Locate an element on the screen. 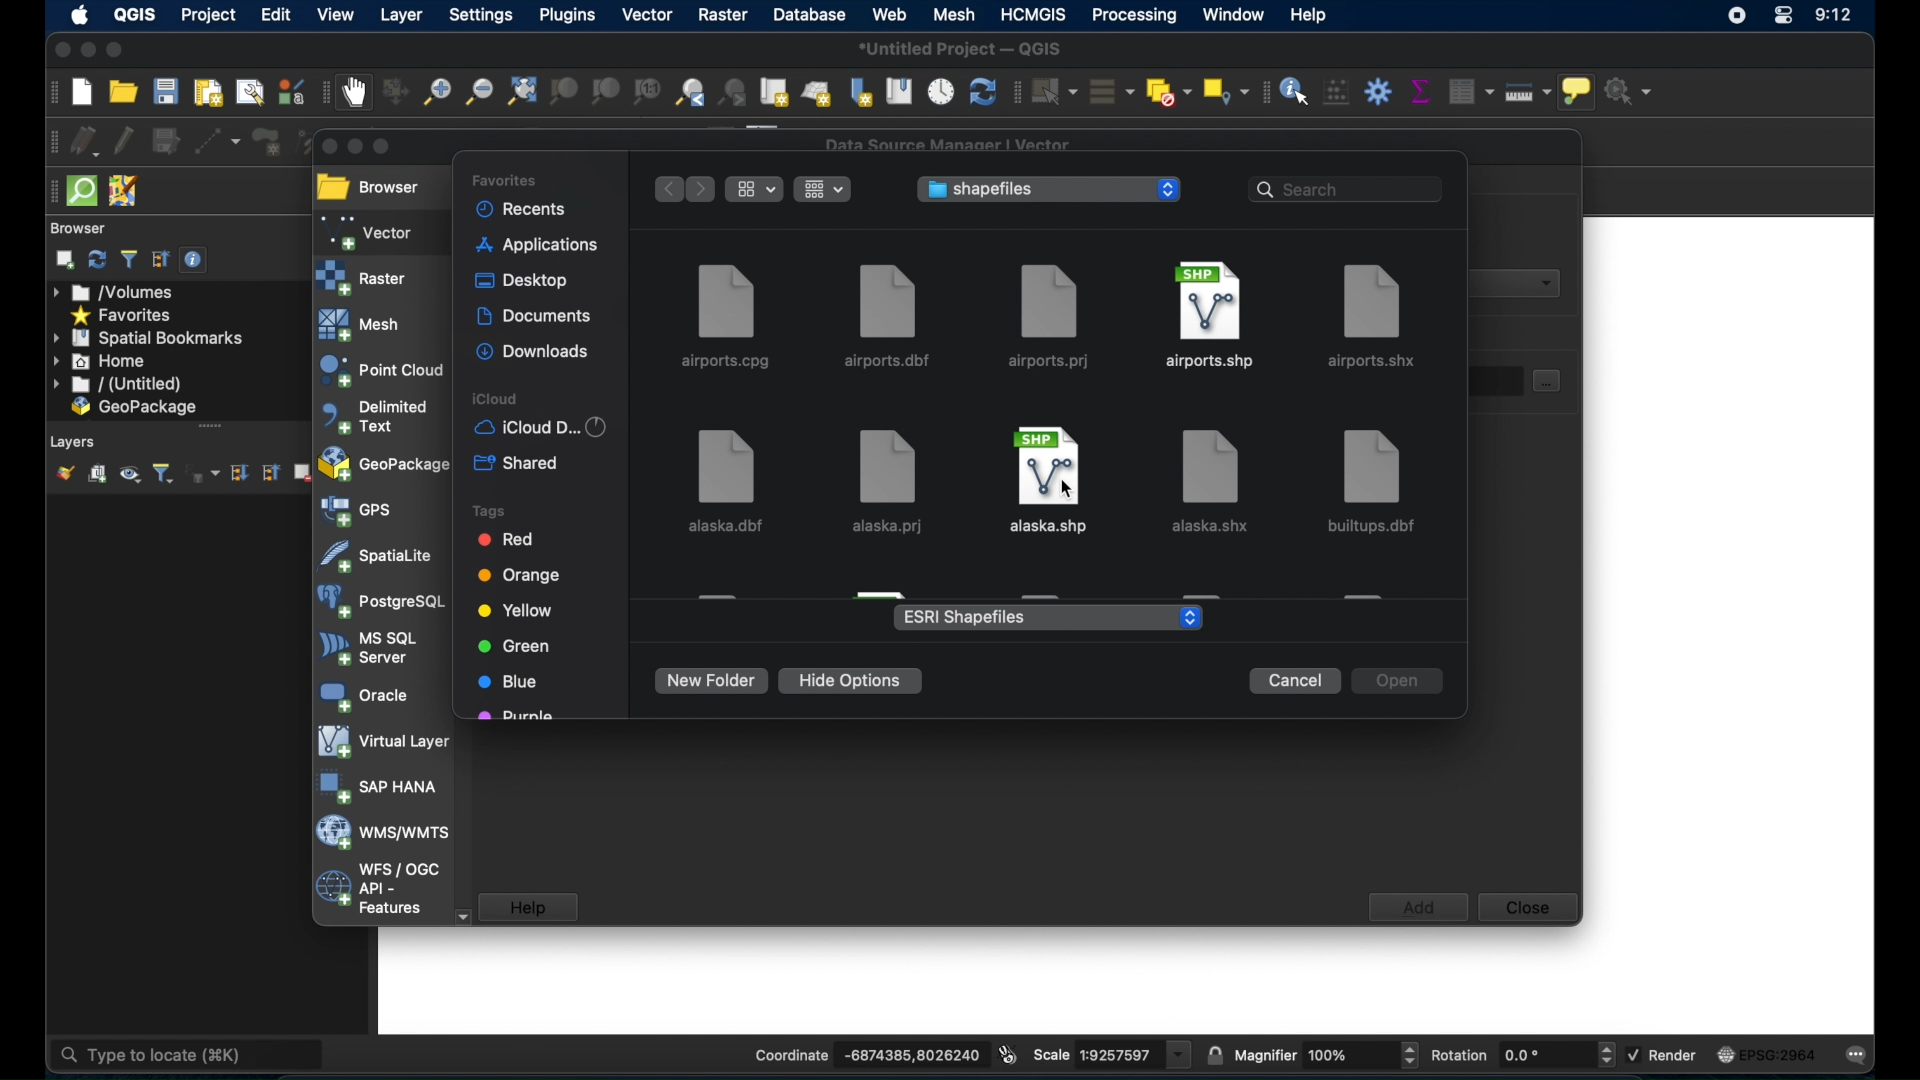 Image resolution: width=1920 pixels, height=1080 pixels. desktop is located at coordinates (521, 282).